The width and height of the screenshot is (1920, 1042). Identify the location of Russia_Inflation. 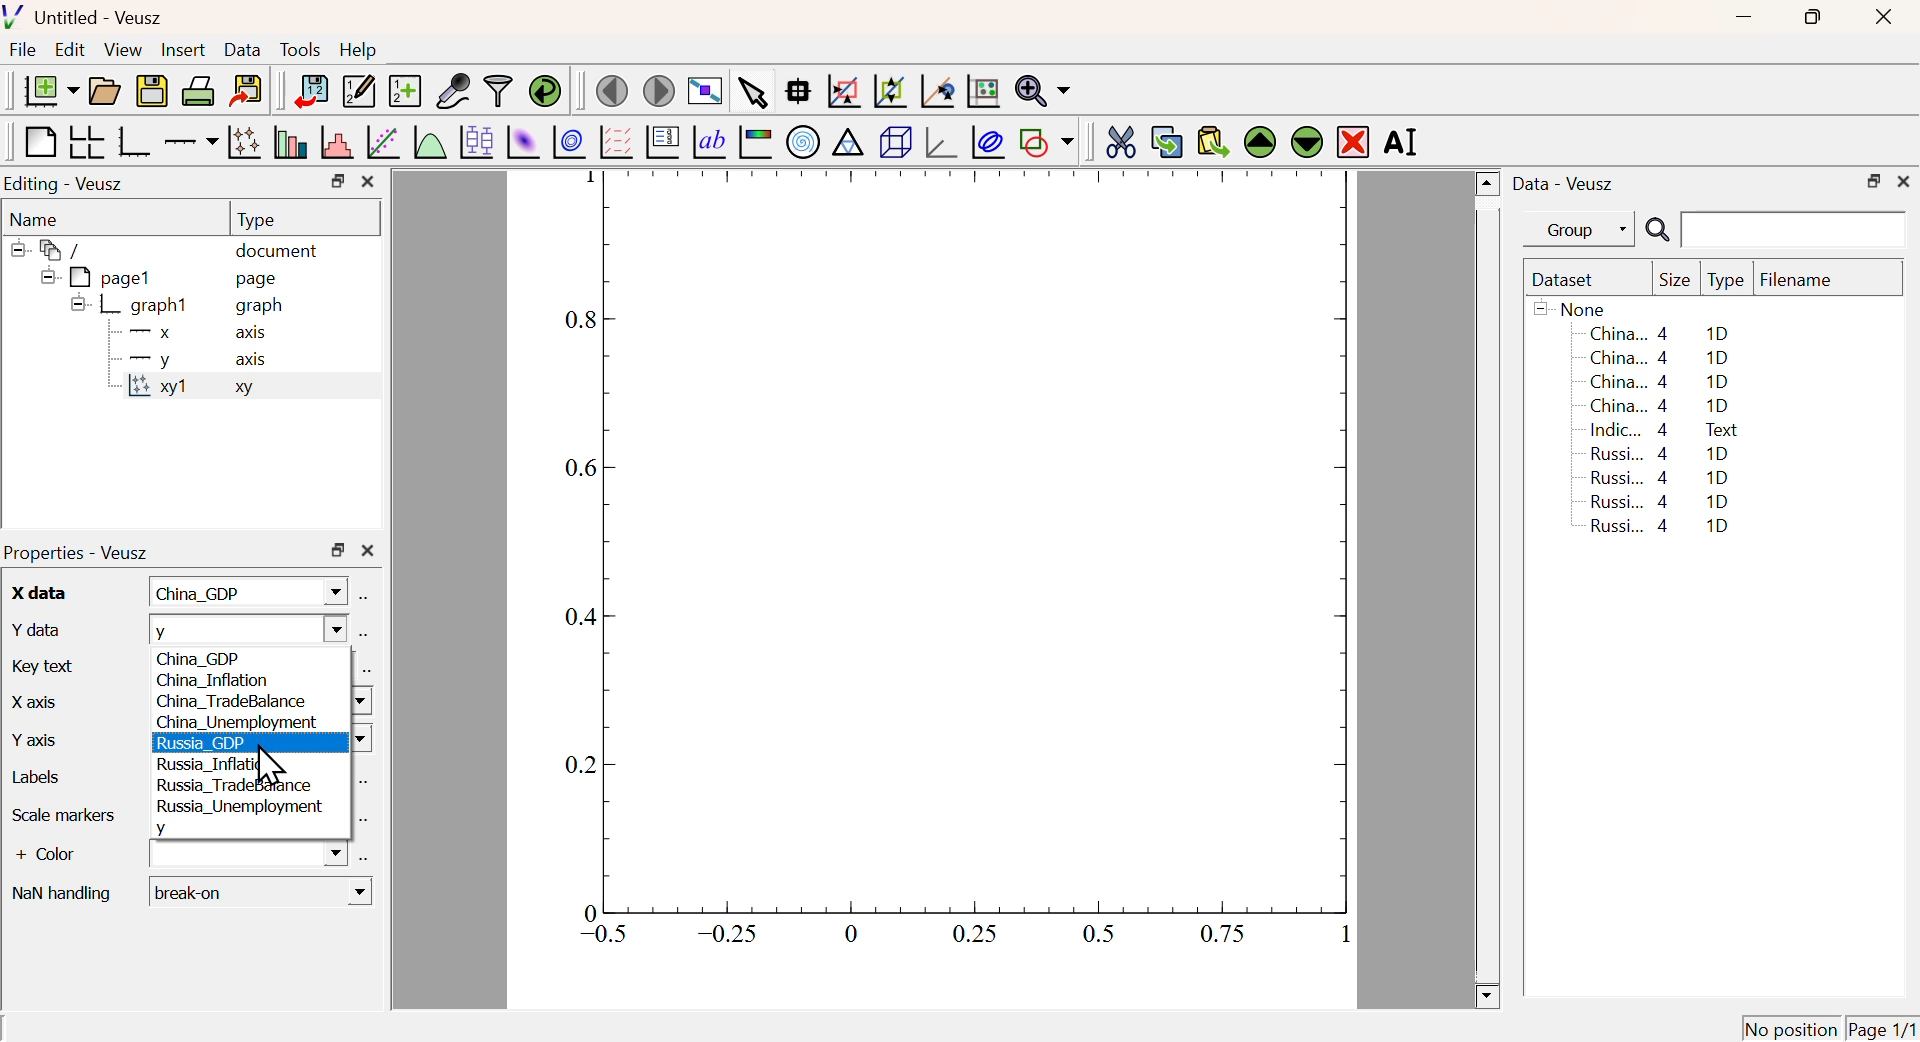
(217, 764).